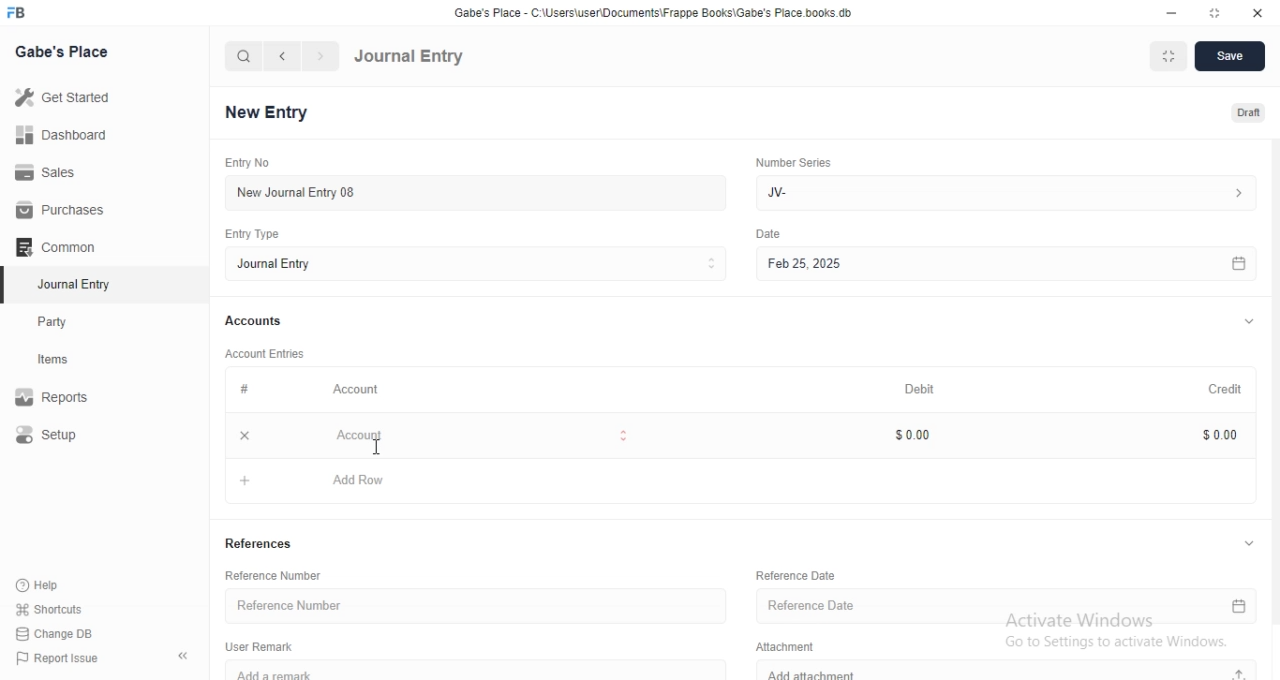 The width and height of the screenshot is (1280, 680). Describe the element at coordinates (245, 435) in the screenshot. I see `close` at that location.